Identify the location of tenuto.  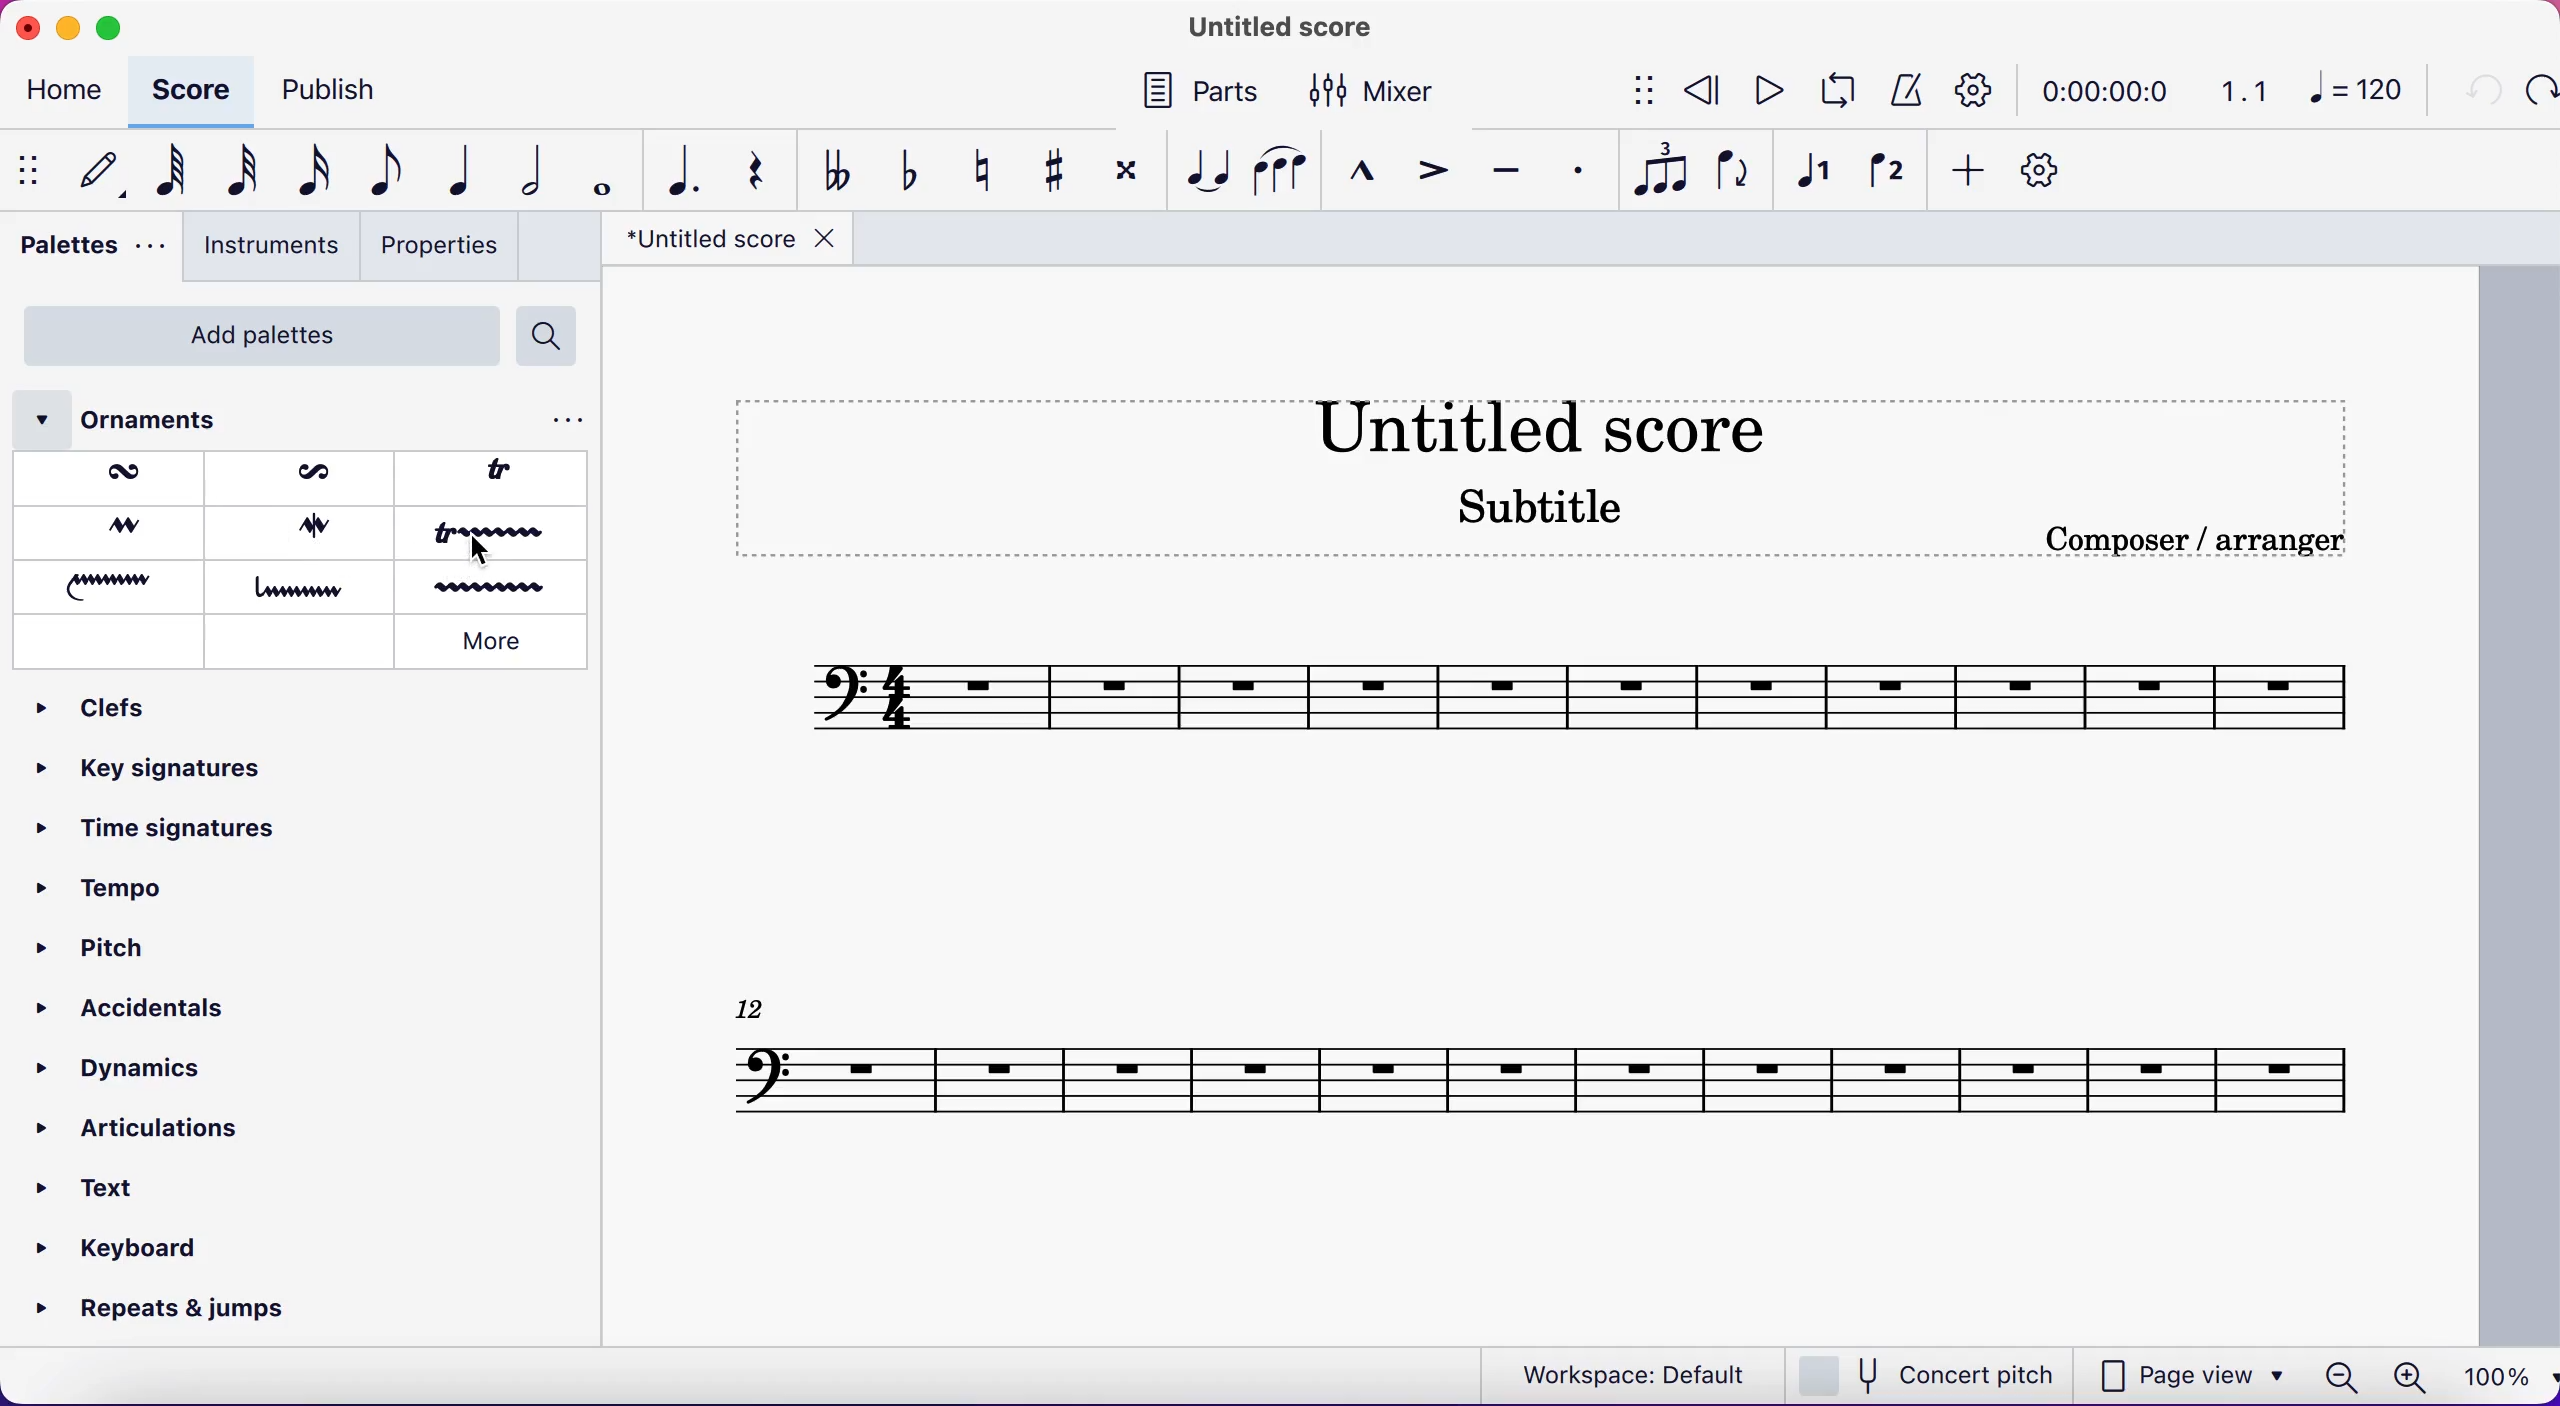
(1509, 169).